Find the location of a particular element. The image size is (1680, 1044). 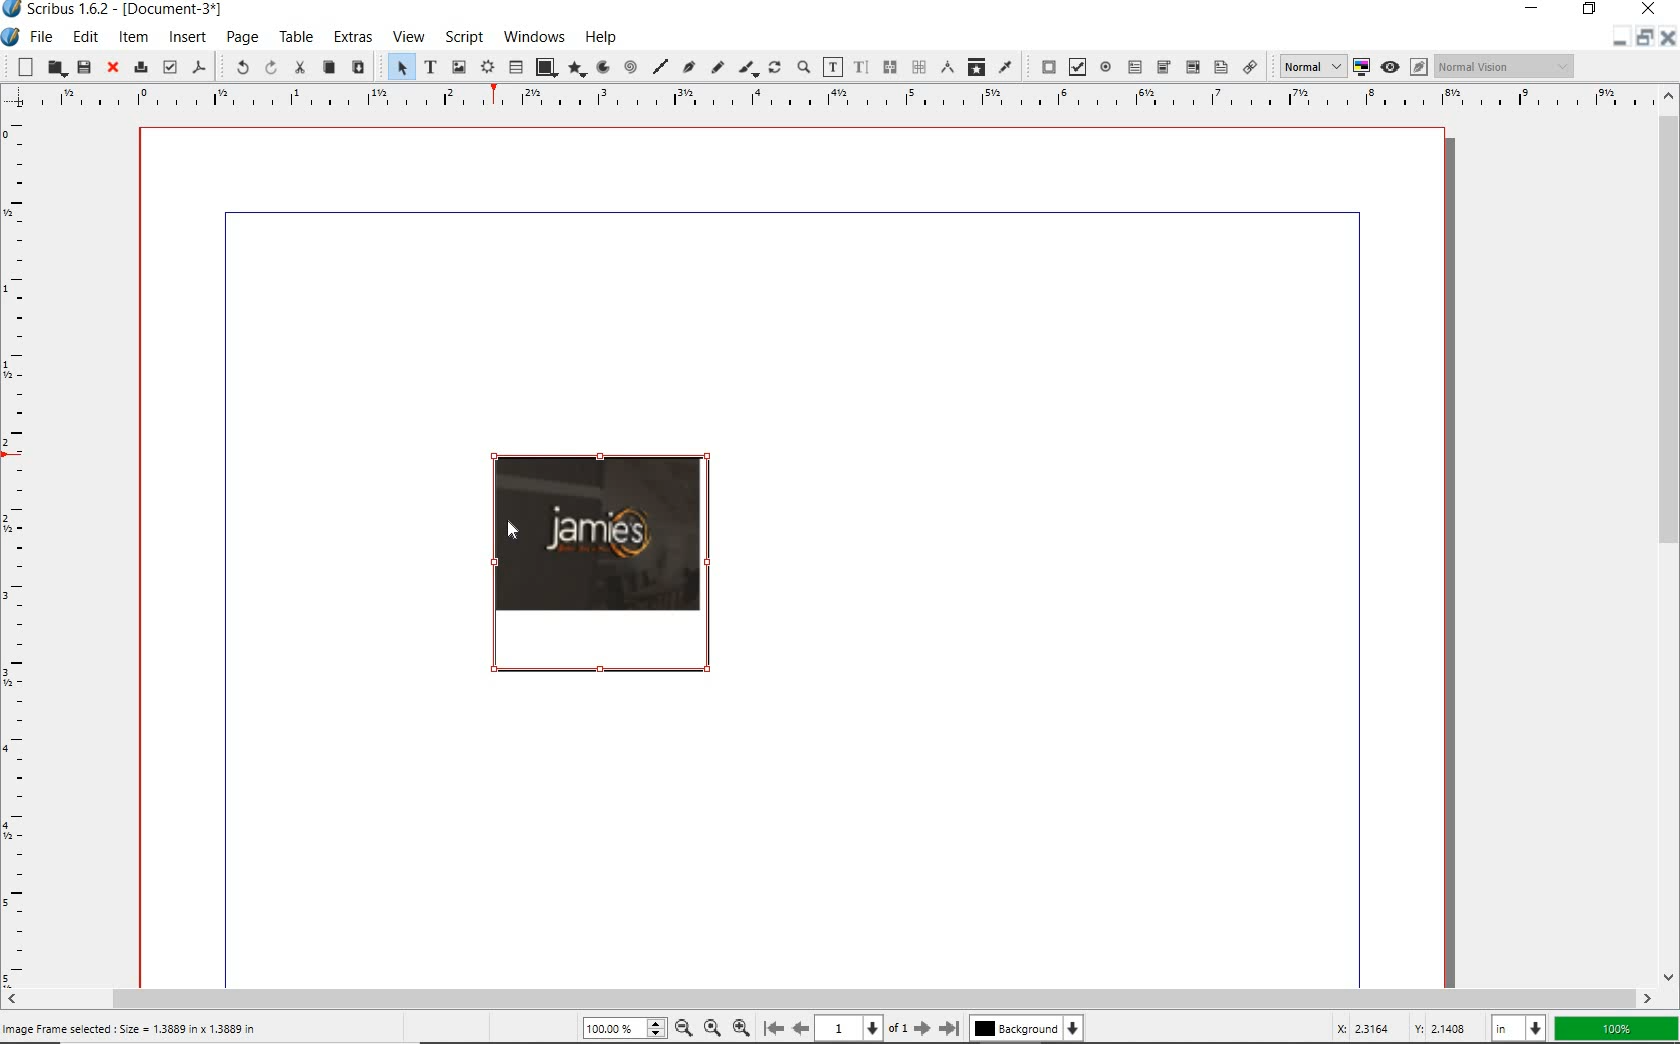

freehand line is located at coordinates (714, 66).